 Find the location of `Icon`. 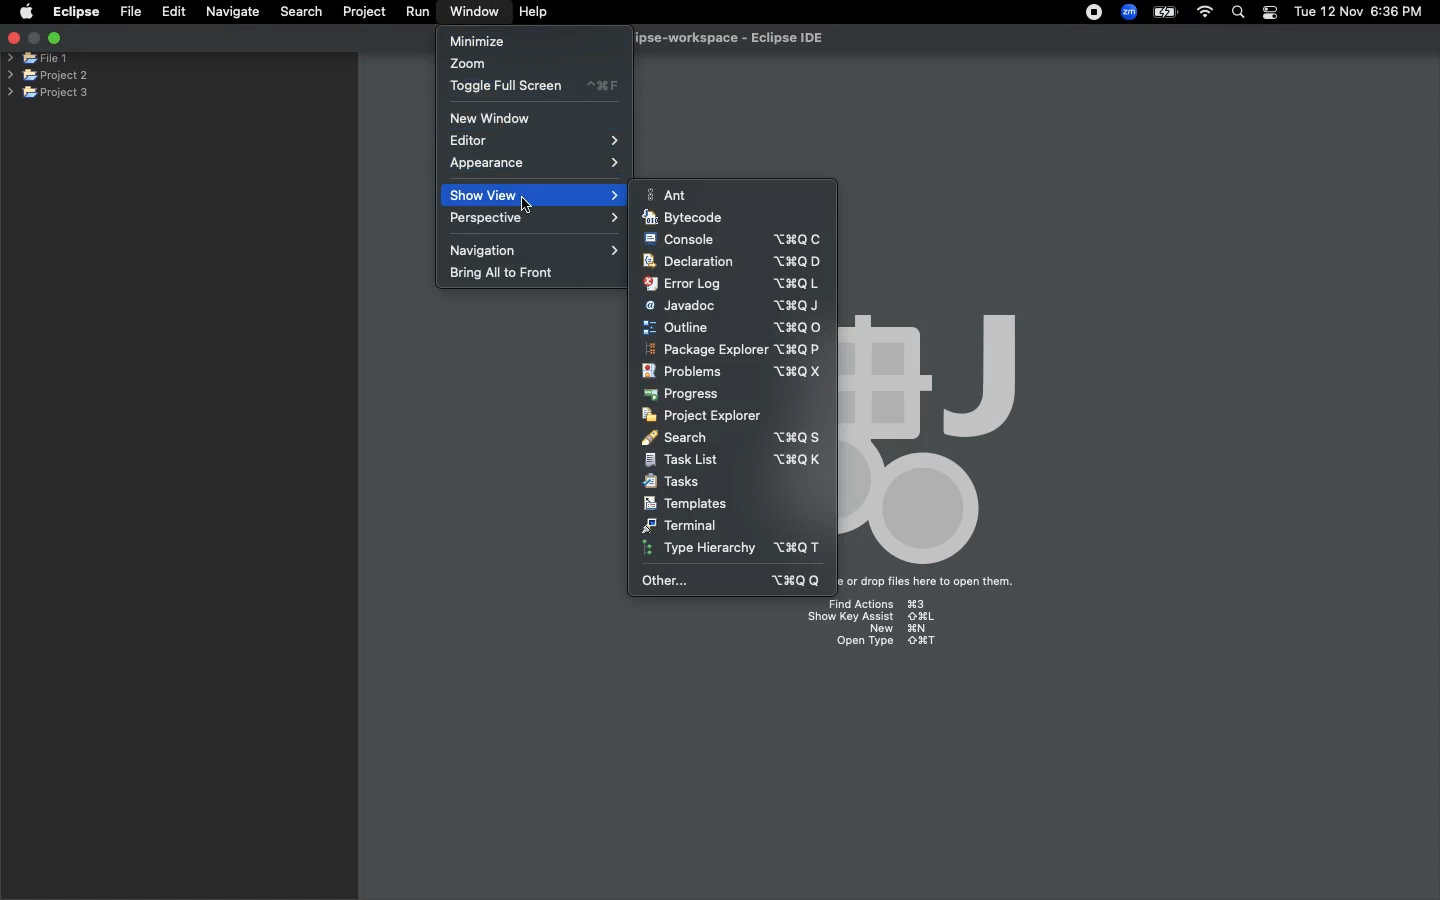

Icon is located at coordinates (943, 433).